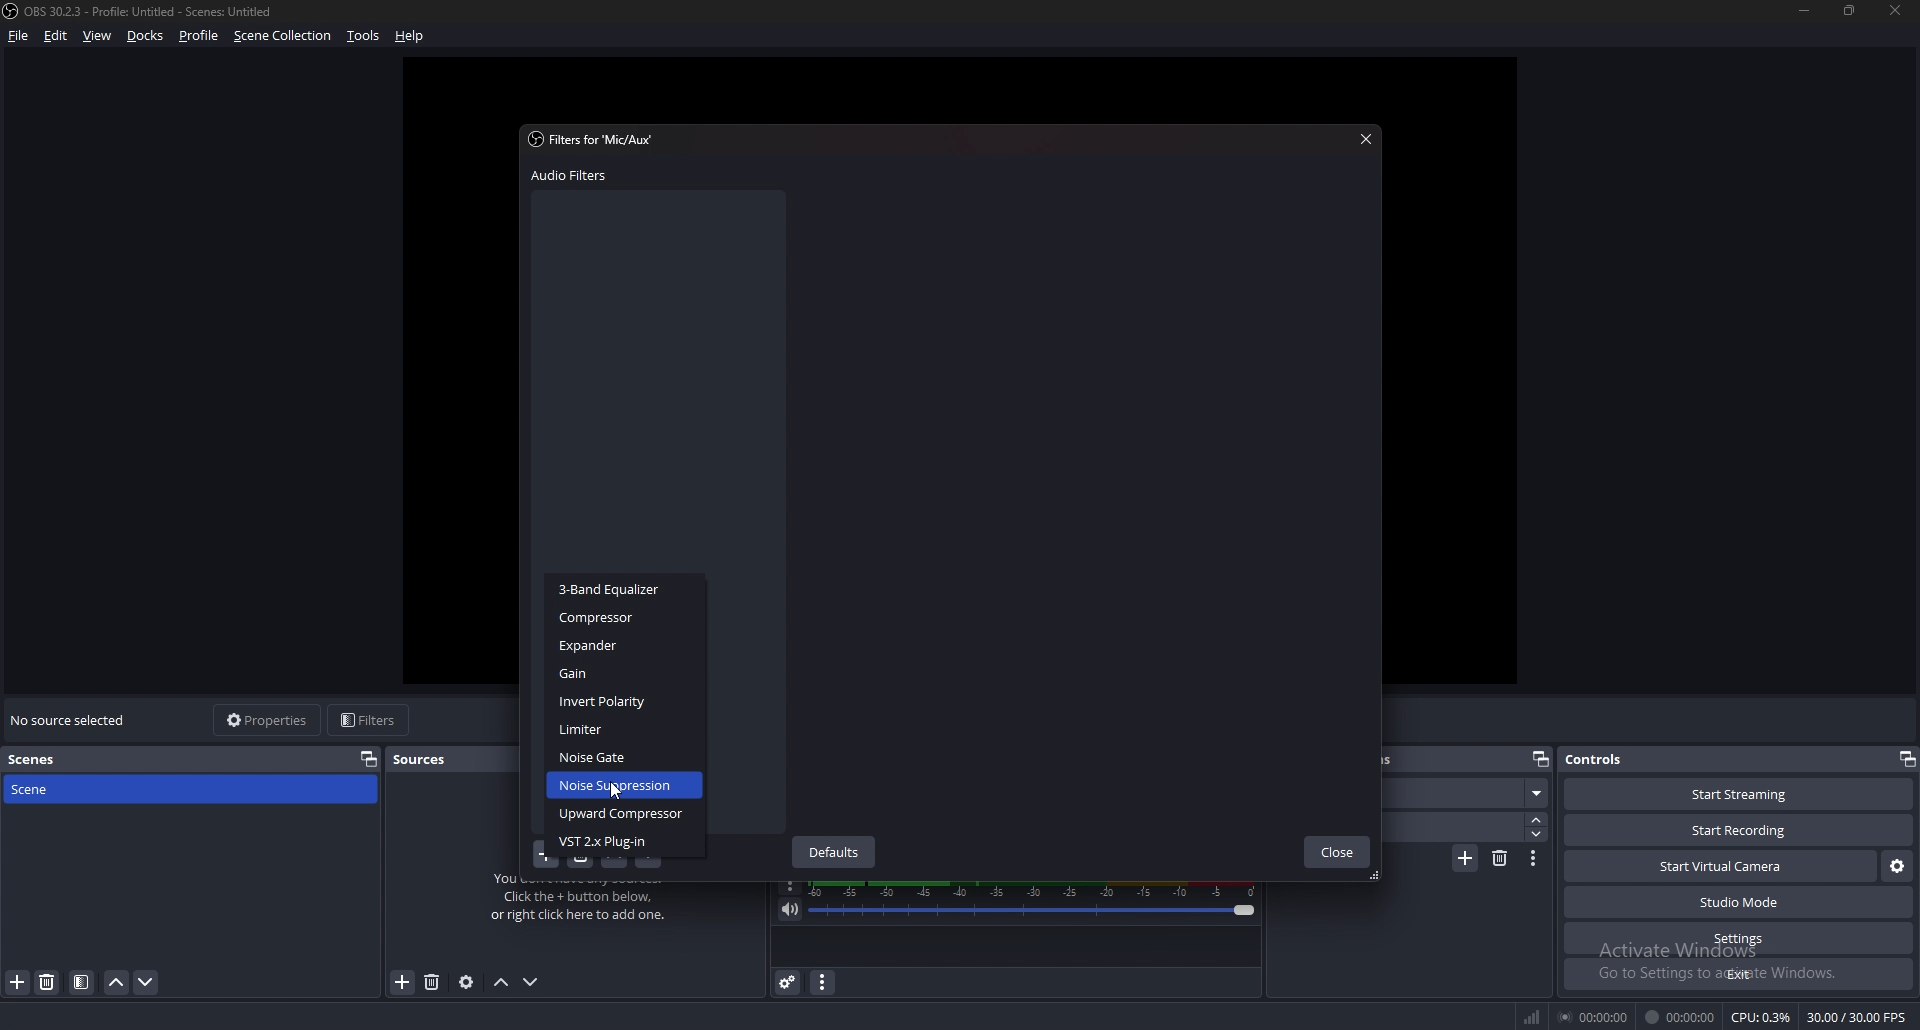 This screenshot has width=1920, height=1030. Describe the element at coordinates (18, 35) in the screenshot. I see `file` at that location.